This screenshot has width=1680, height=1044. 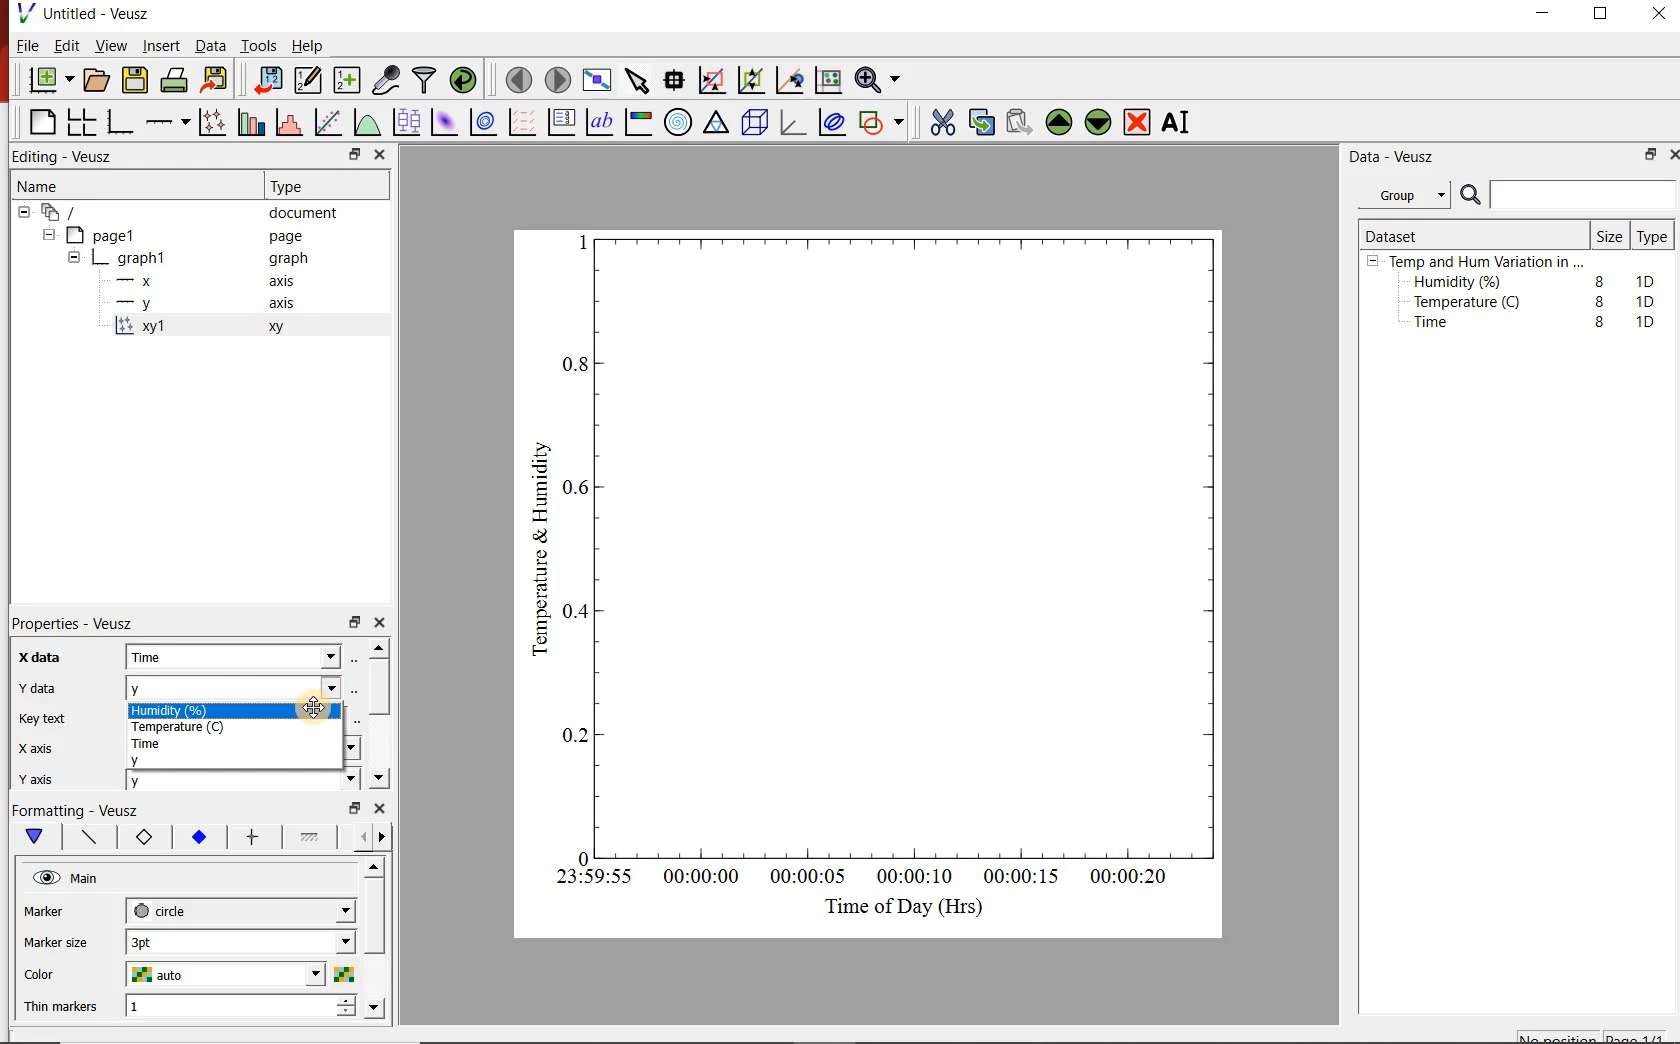 I want to click on 00:00:20, so click(x=1137, y=878).